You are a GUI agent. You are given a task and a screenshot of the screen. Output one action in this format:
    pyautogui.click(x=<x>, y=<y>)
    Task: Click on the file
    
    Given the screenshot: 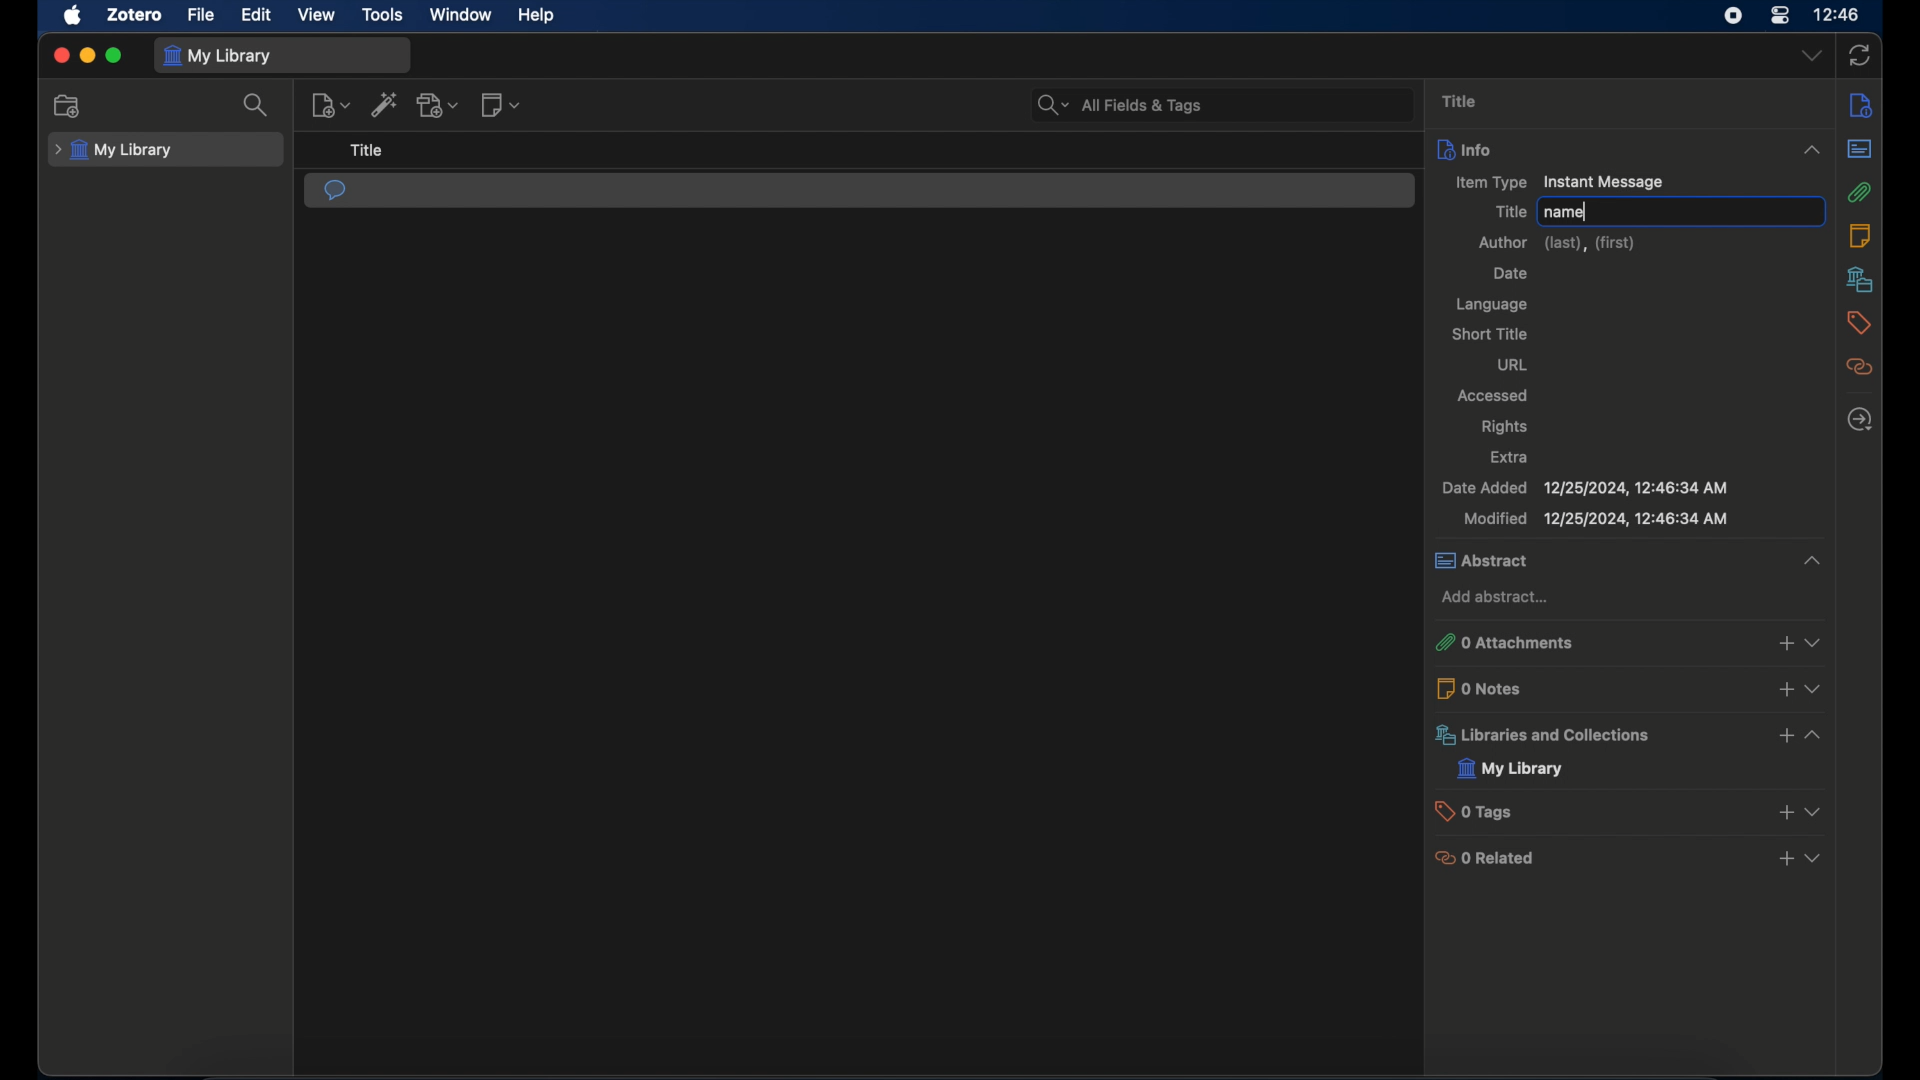 What is the action you would take?
    pyautogui.click(x=202, y=15)
    